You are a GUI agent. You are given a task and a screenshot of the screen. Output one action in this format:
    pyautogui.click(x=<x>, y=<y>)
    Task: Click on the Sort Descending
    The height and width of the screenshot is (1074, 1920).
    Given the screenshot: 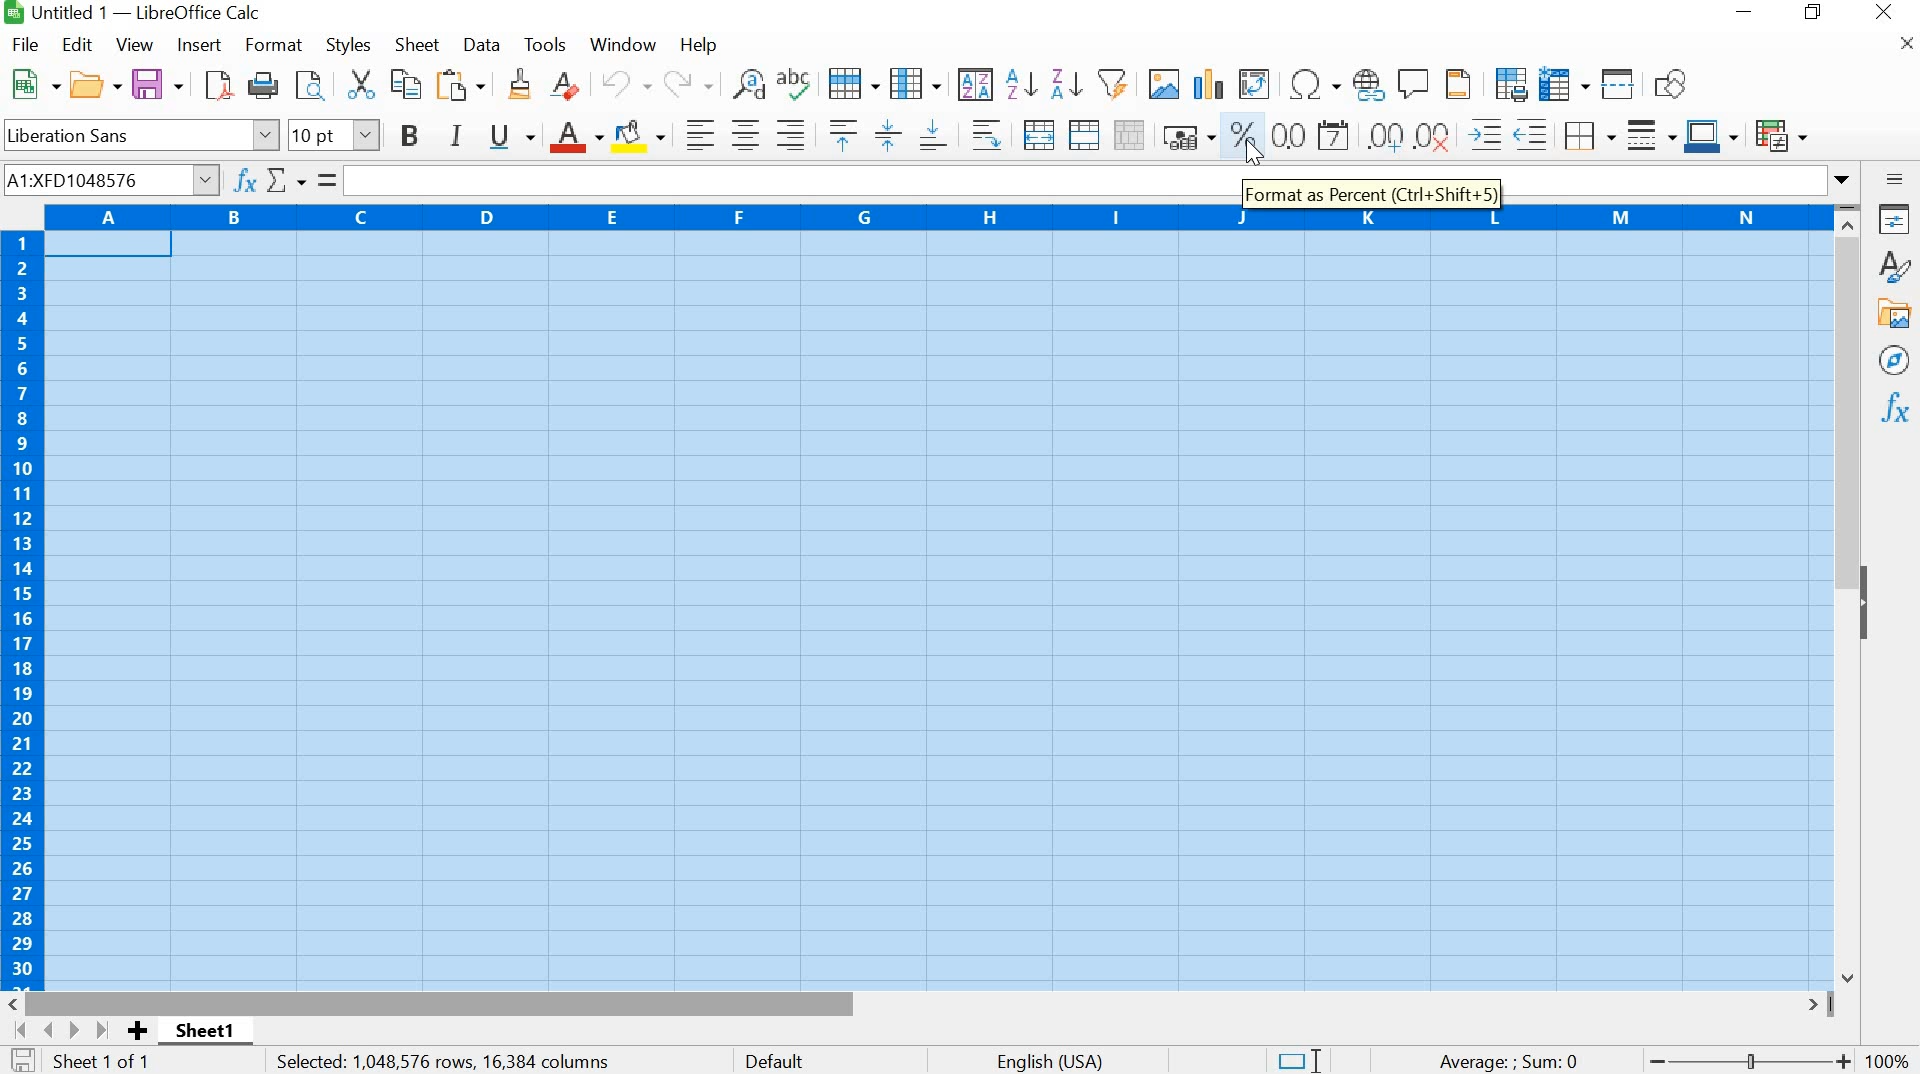 What is the action you would take?
    pyautogui.click(x=1063, y=85)
    